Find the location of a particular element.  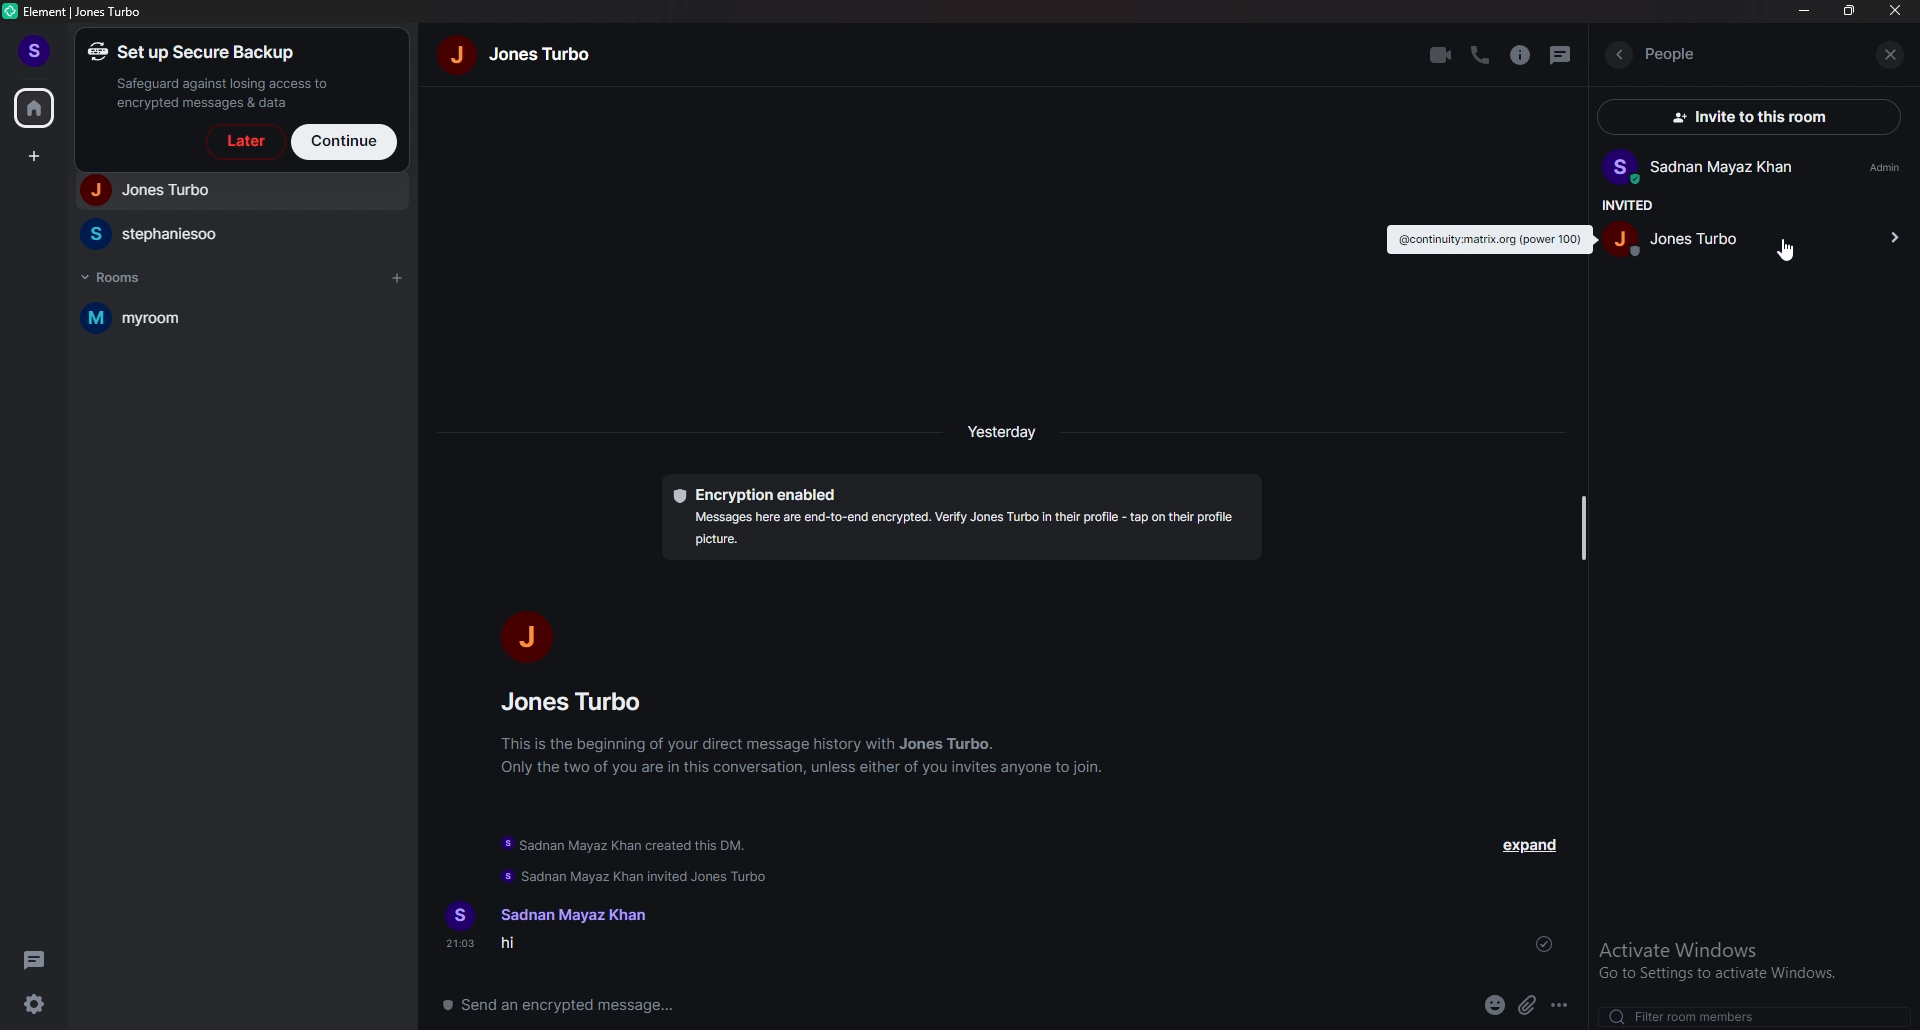

message is located at coordinates (564, 946).